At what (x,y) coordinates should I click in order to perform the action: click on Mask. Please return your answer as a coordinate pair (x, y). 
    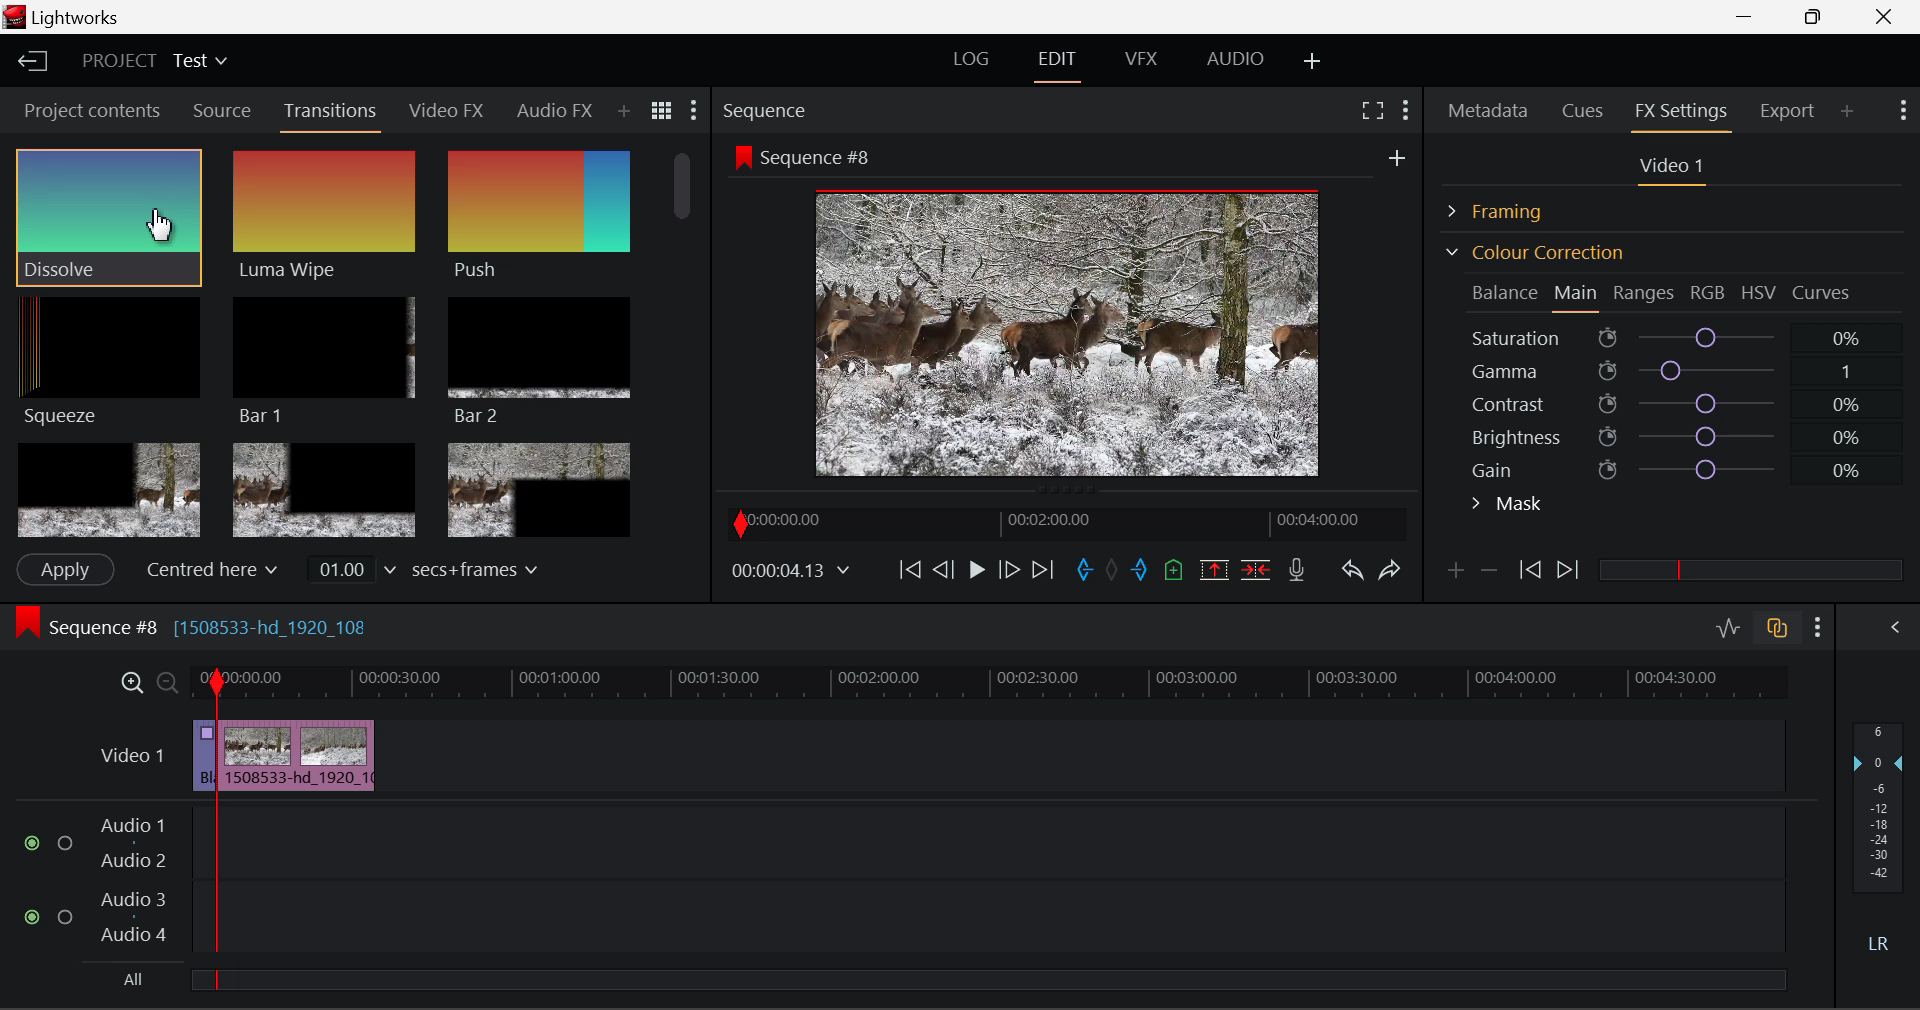
    Looking at the image, I should click on (1508, 506).